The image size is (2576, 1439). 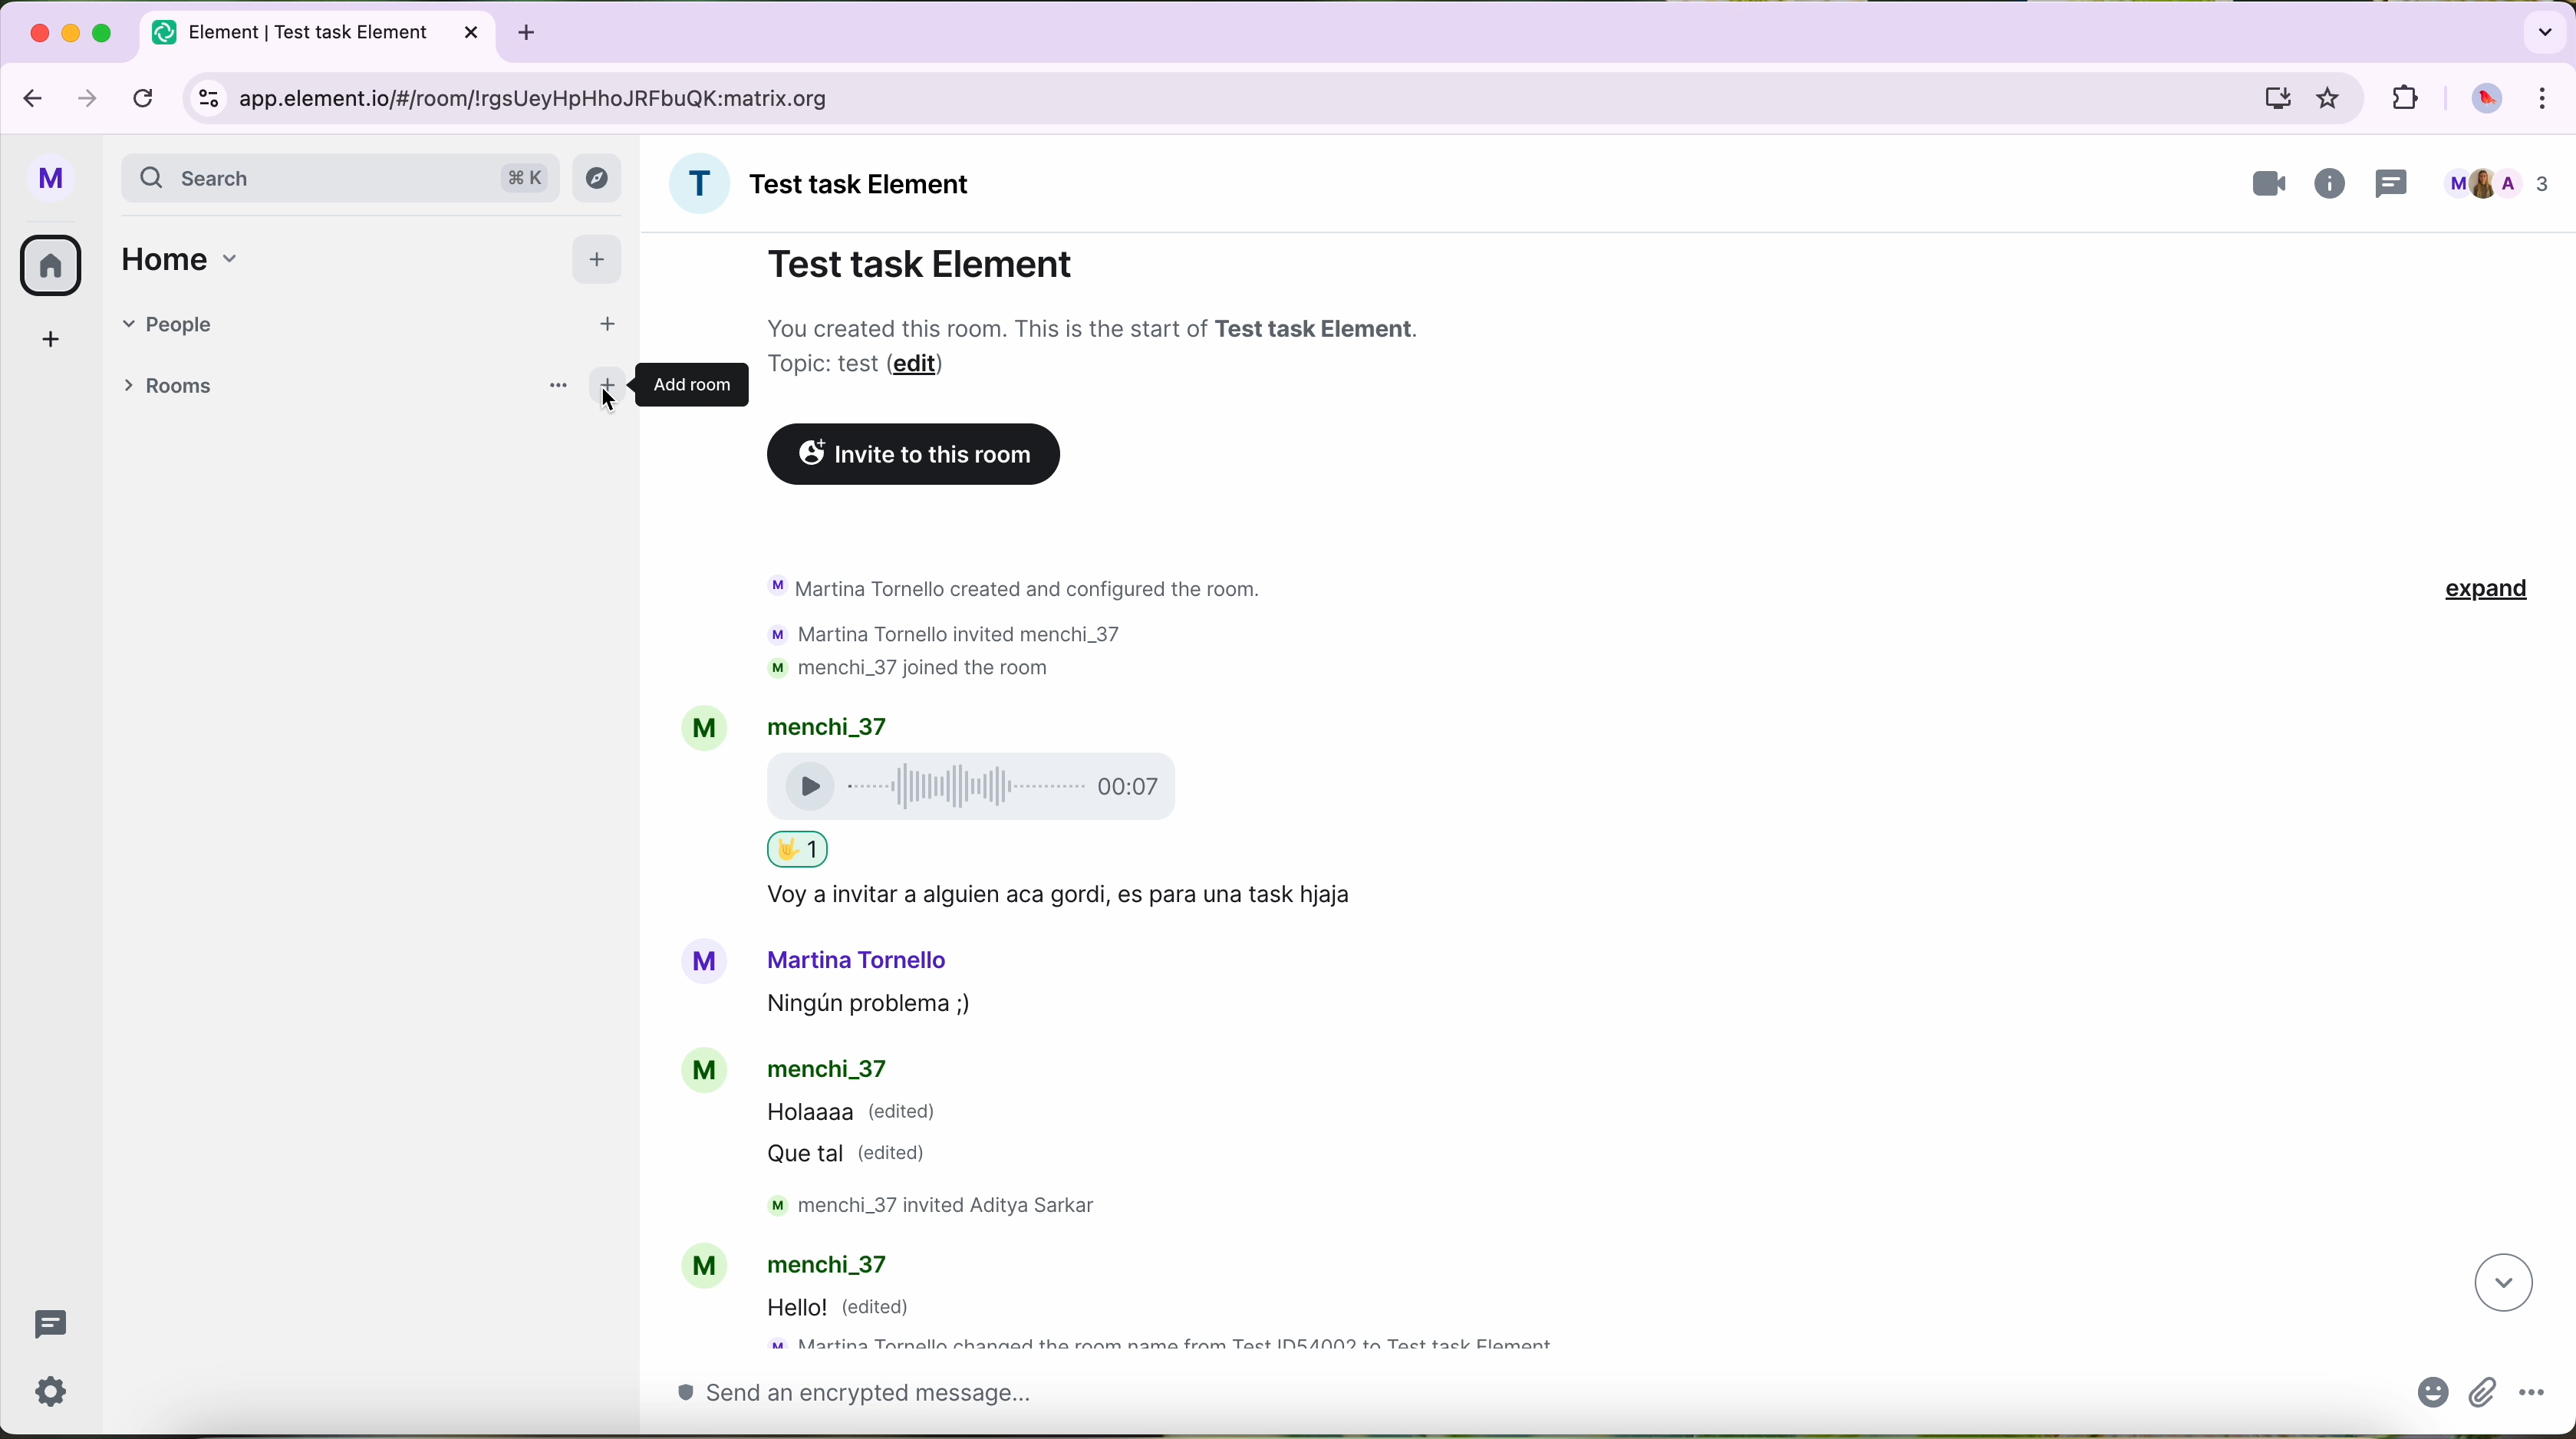 I want to click on add button, so click(x=597, y=257).